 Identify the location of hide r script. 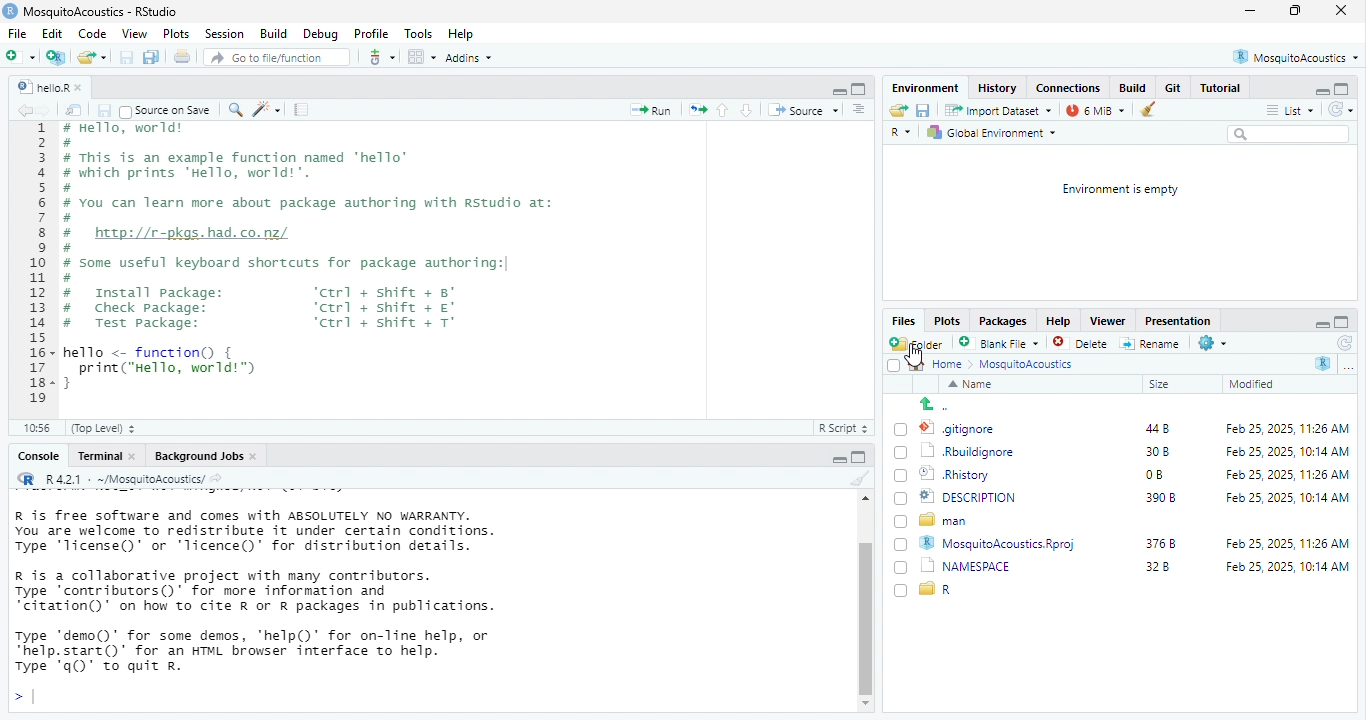
(1322, 90).